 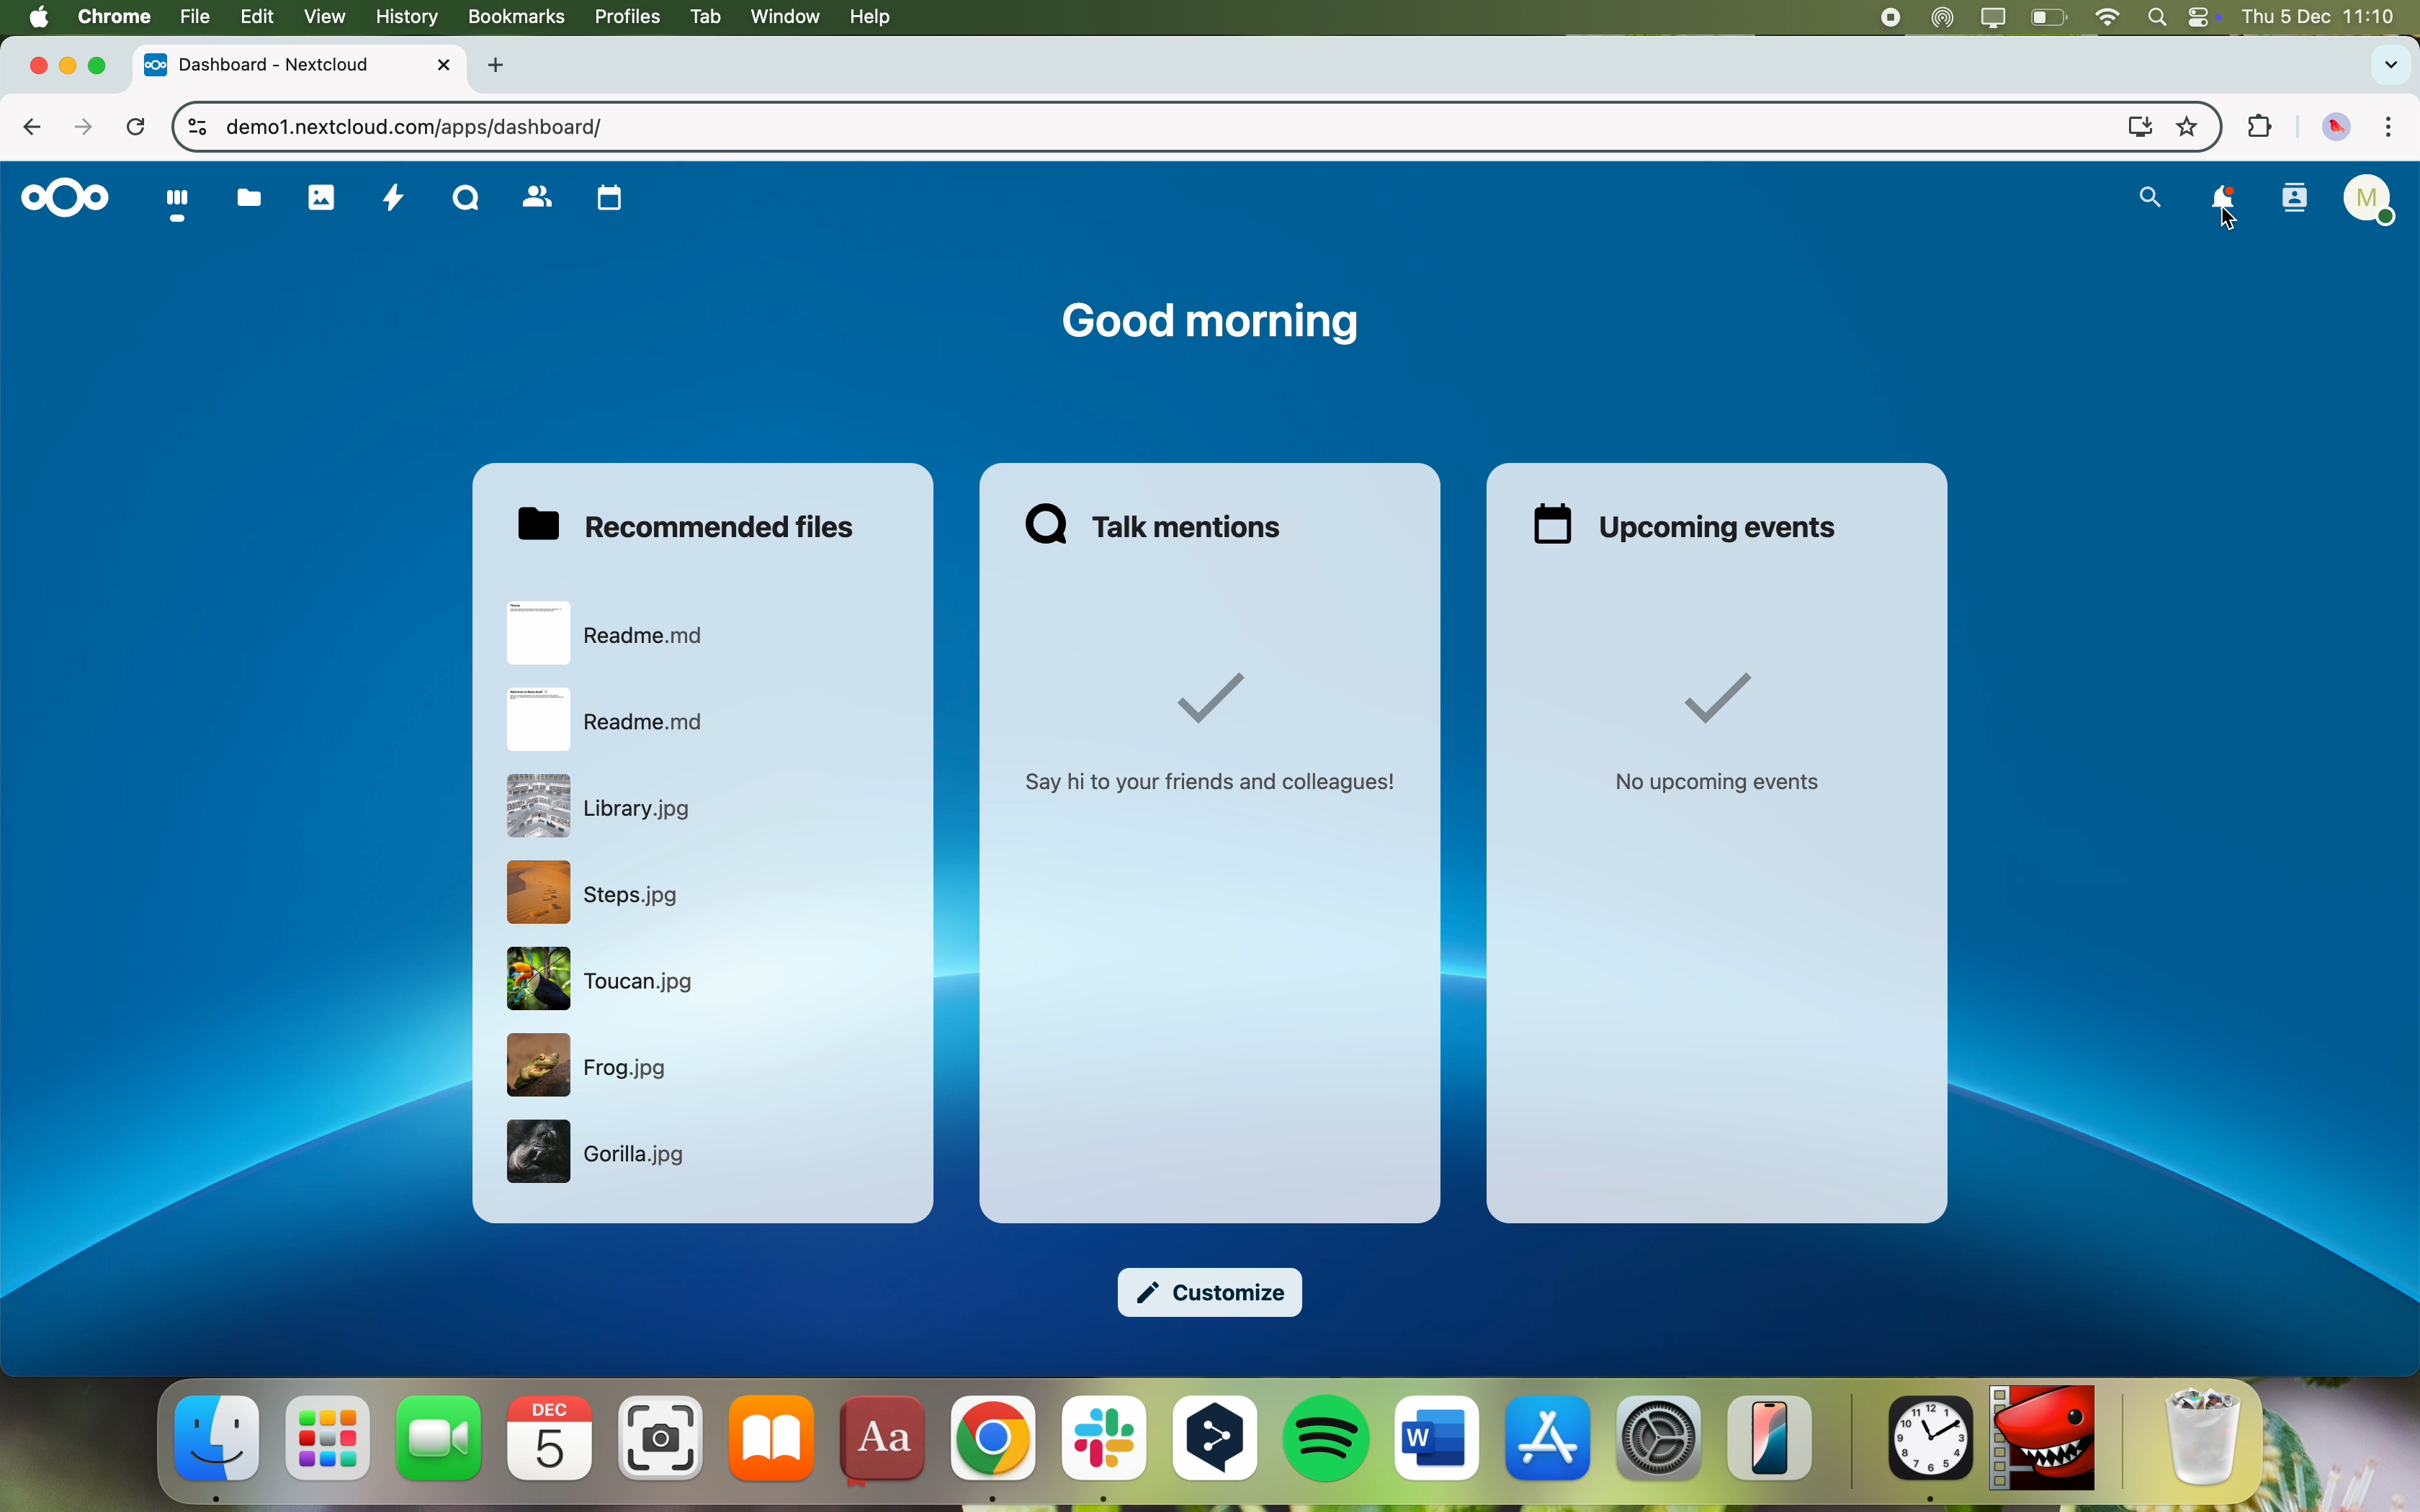 I want to click on photos, so click(x=324, y=197).